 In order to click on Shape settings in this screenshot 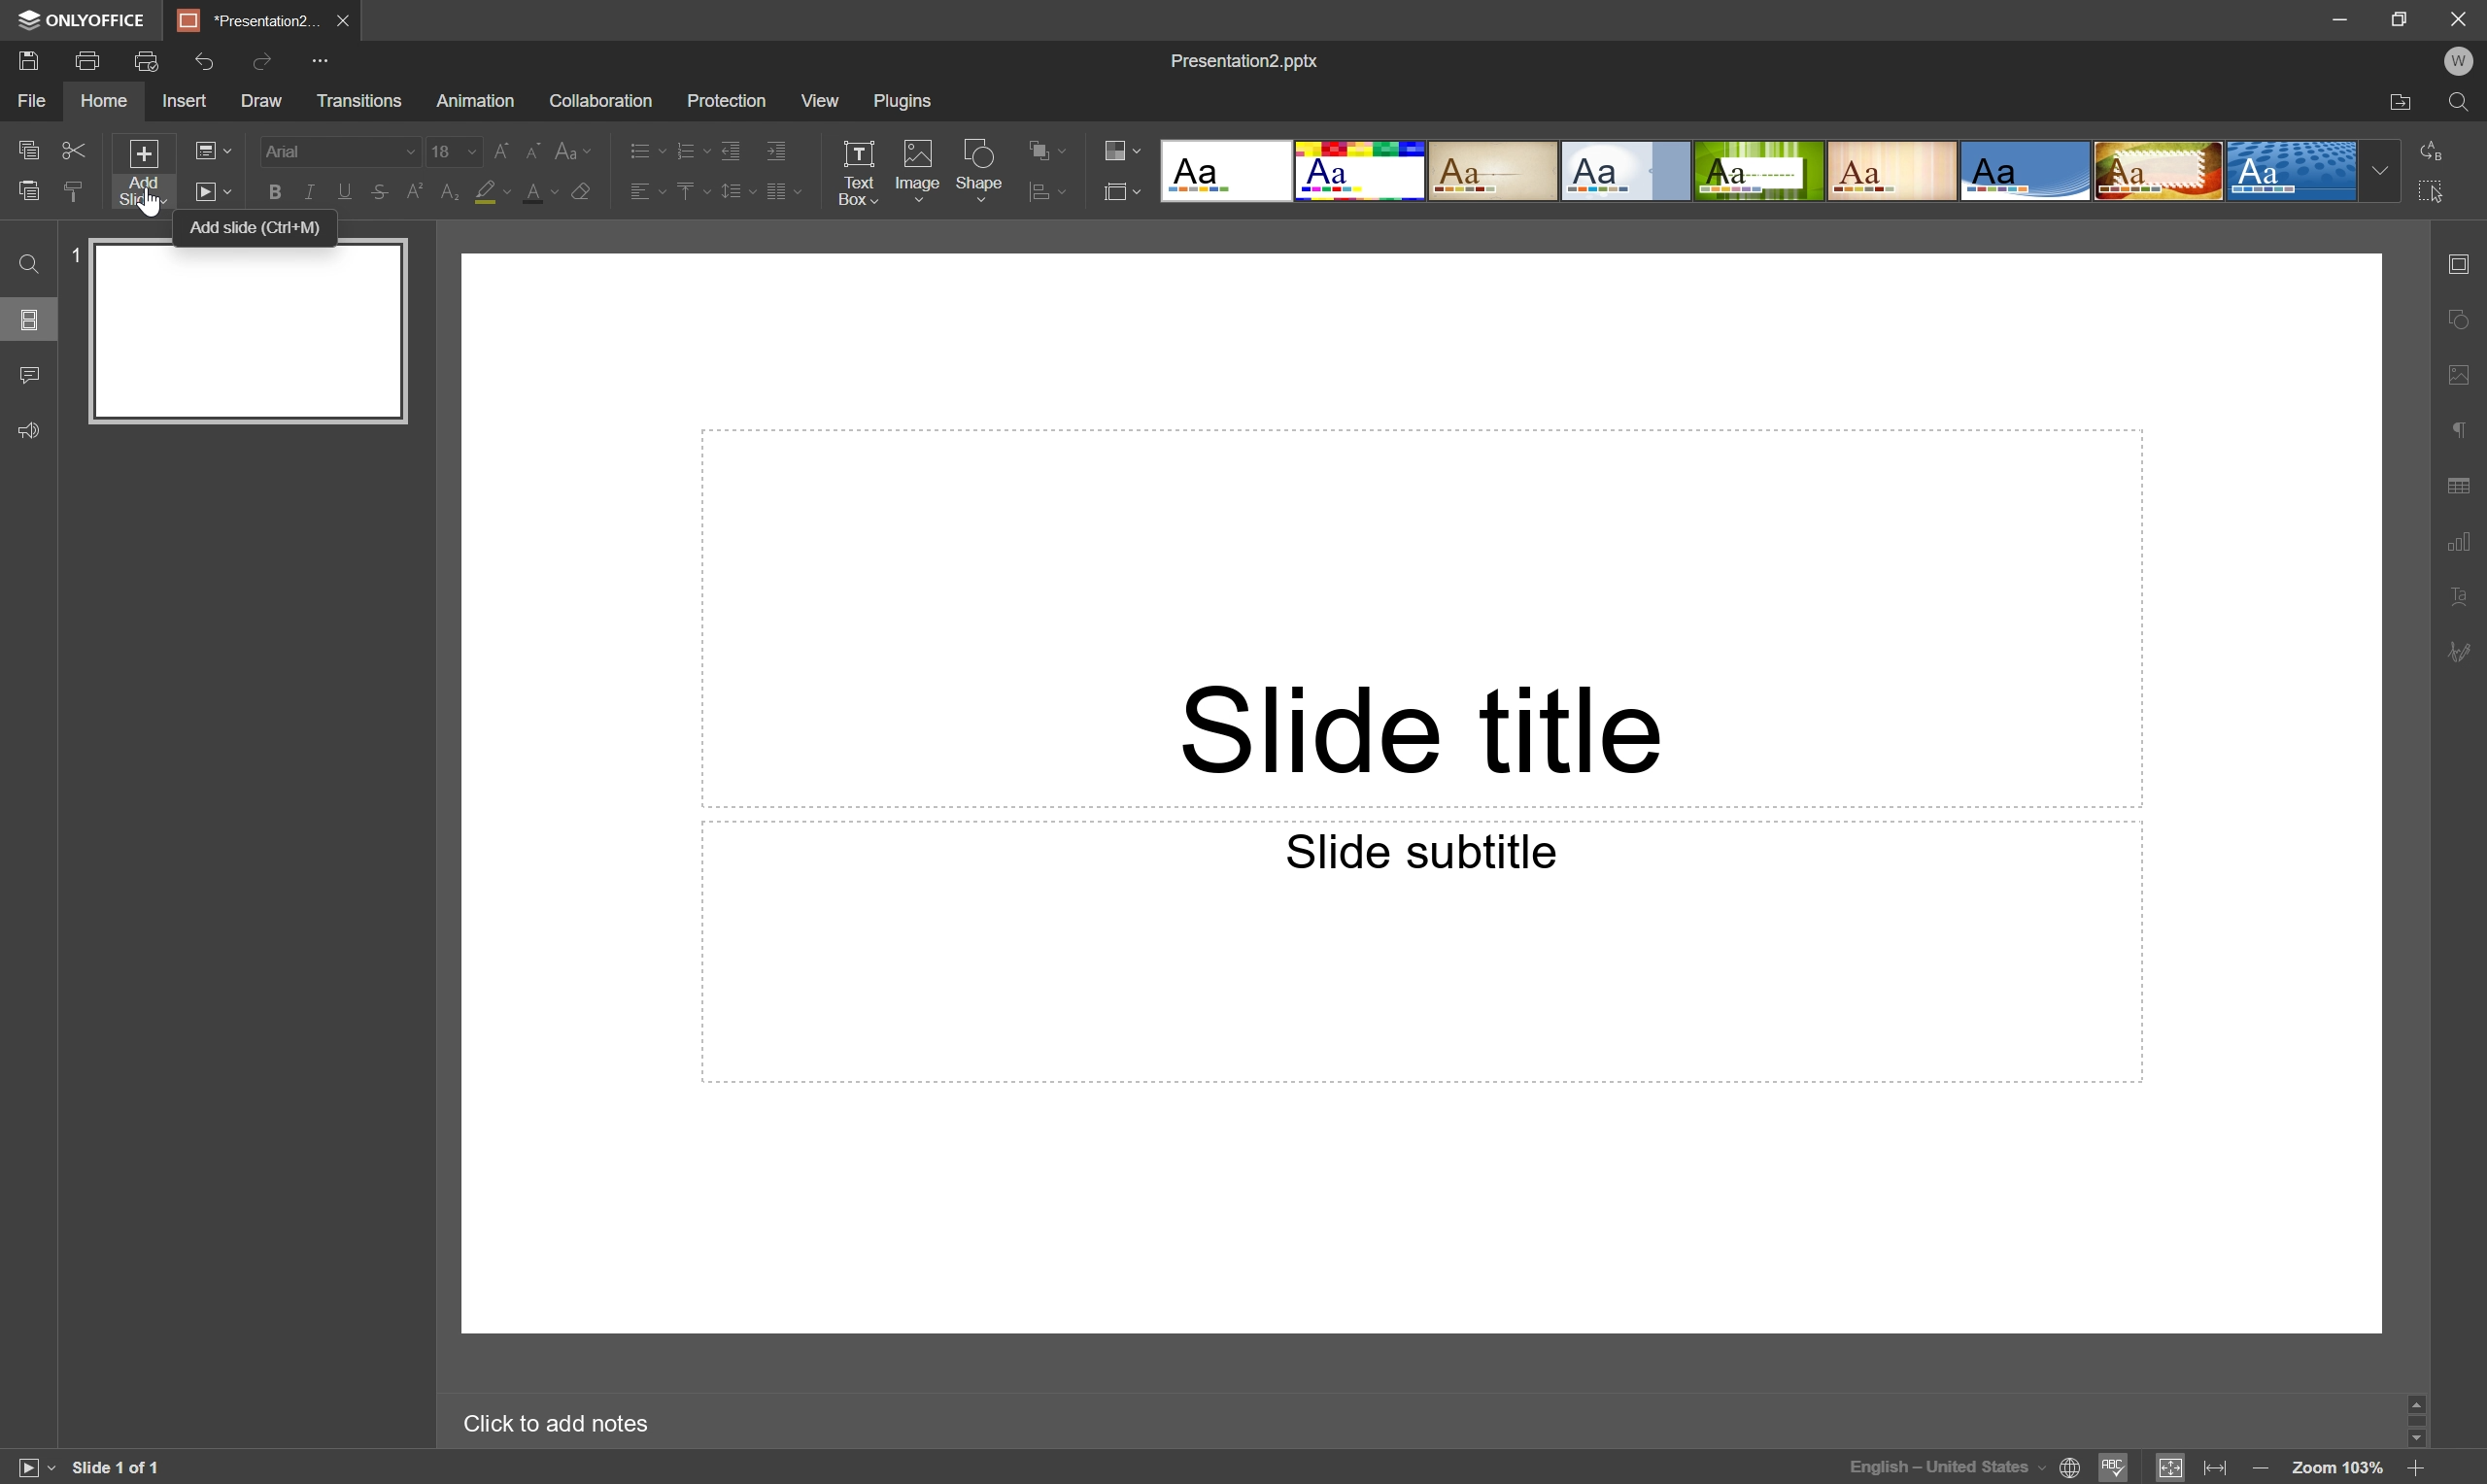, I will do `click(2464, 317)`.